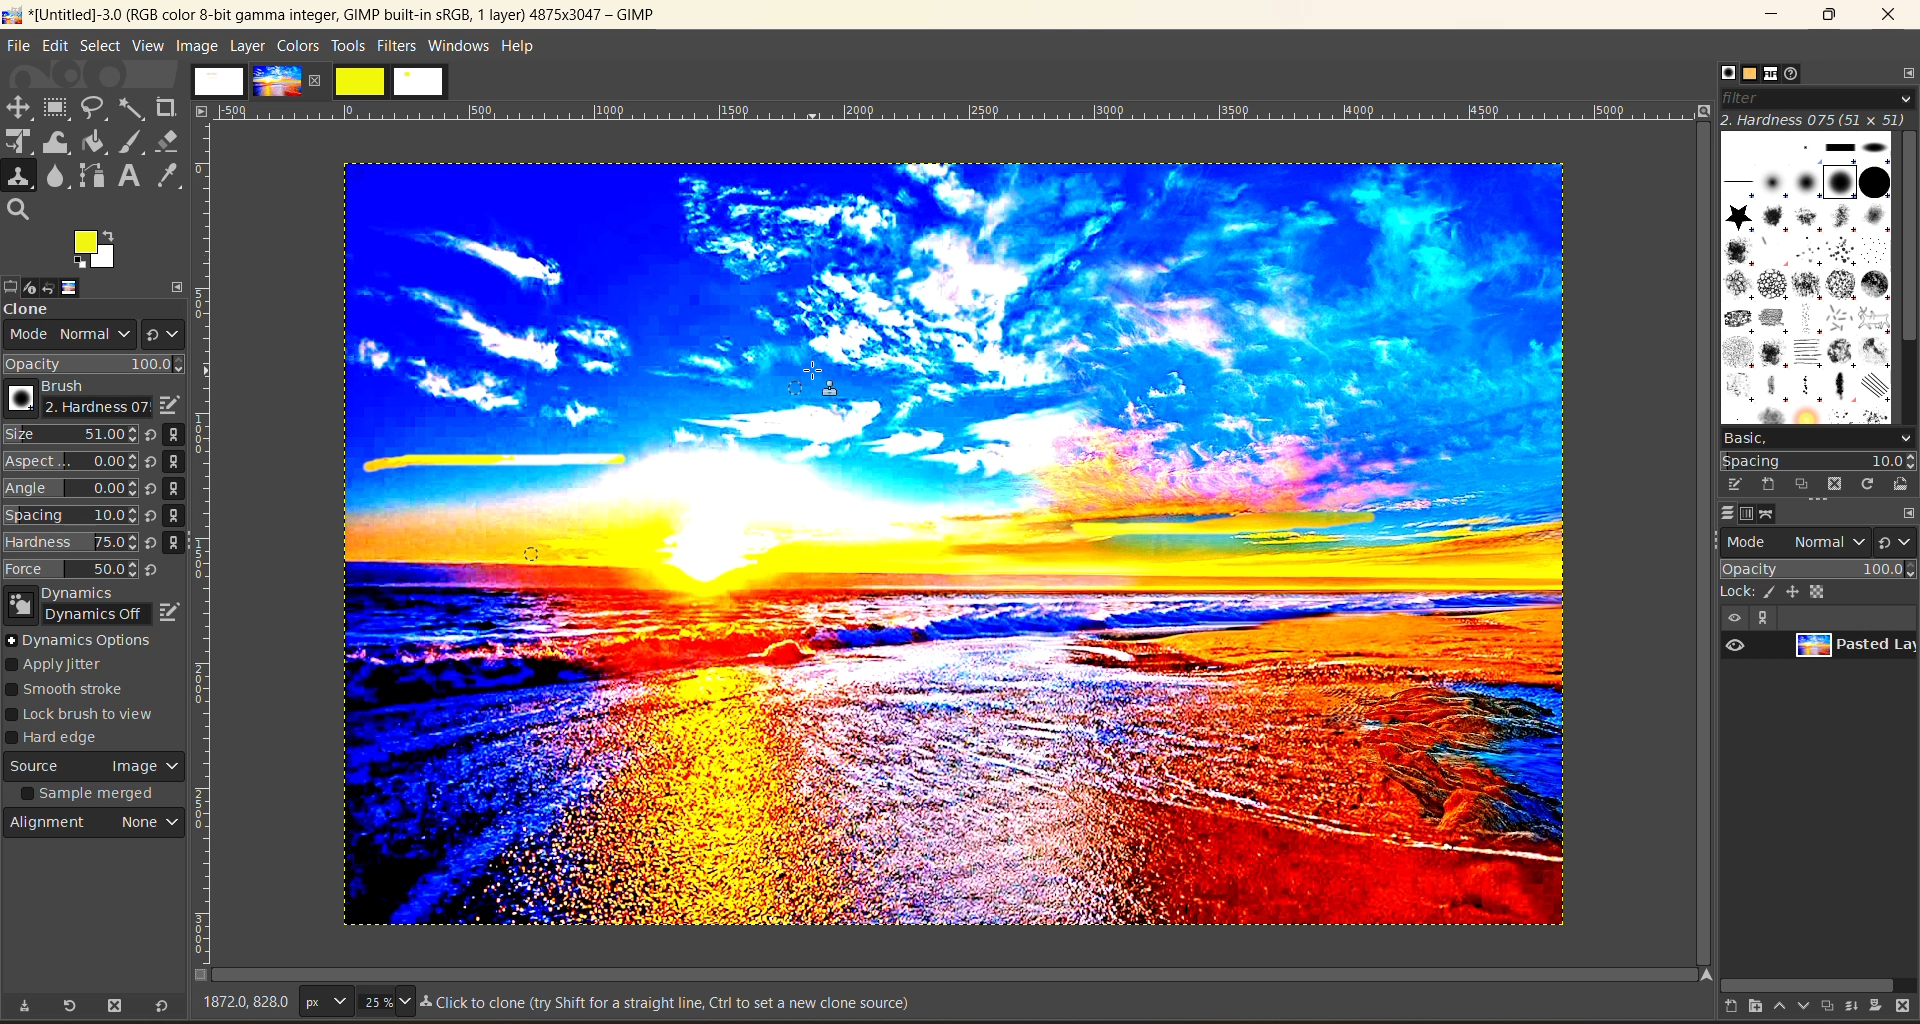 The height and width of the screenshot is (1024, 1920). I want to click on tool options, so click(12, 285).